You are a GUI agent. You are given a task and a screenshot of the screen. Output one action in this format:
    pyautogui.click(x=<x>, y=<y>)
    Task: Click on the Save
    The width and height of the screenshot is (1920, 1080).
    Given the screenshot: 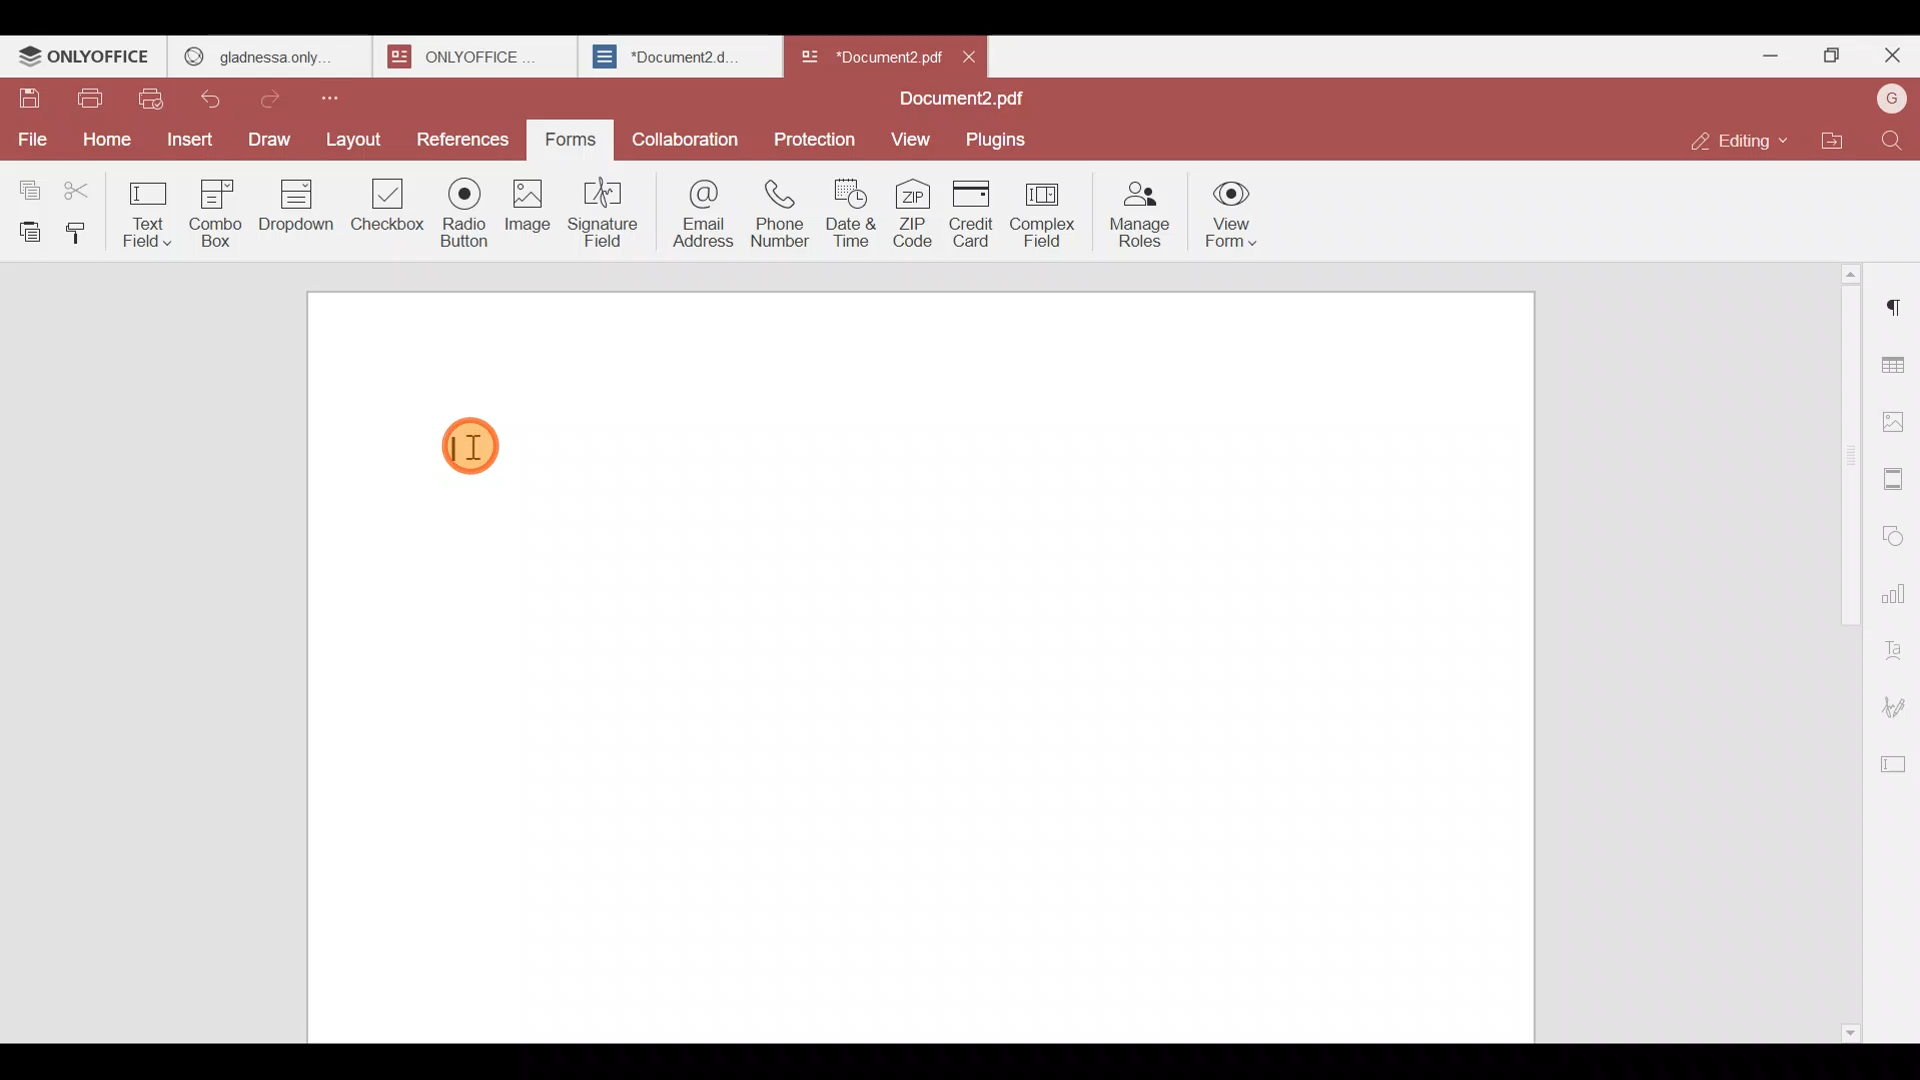 What is the action you would take?
    pyautogui.click(x=20, y=91)
    